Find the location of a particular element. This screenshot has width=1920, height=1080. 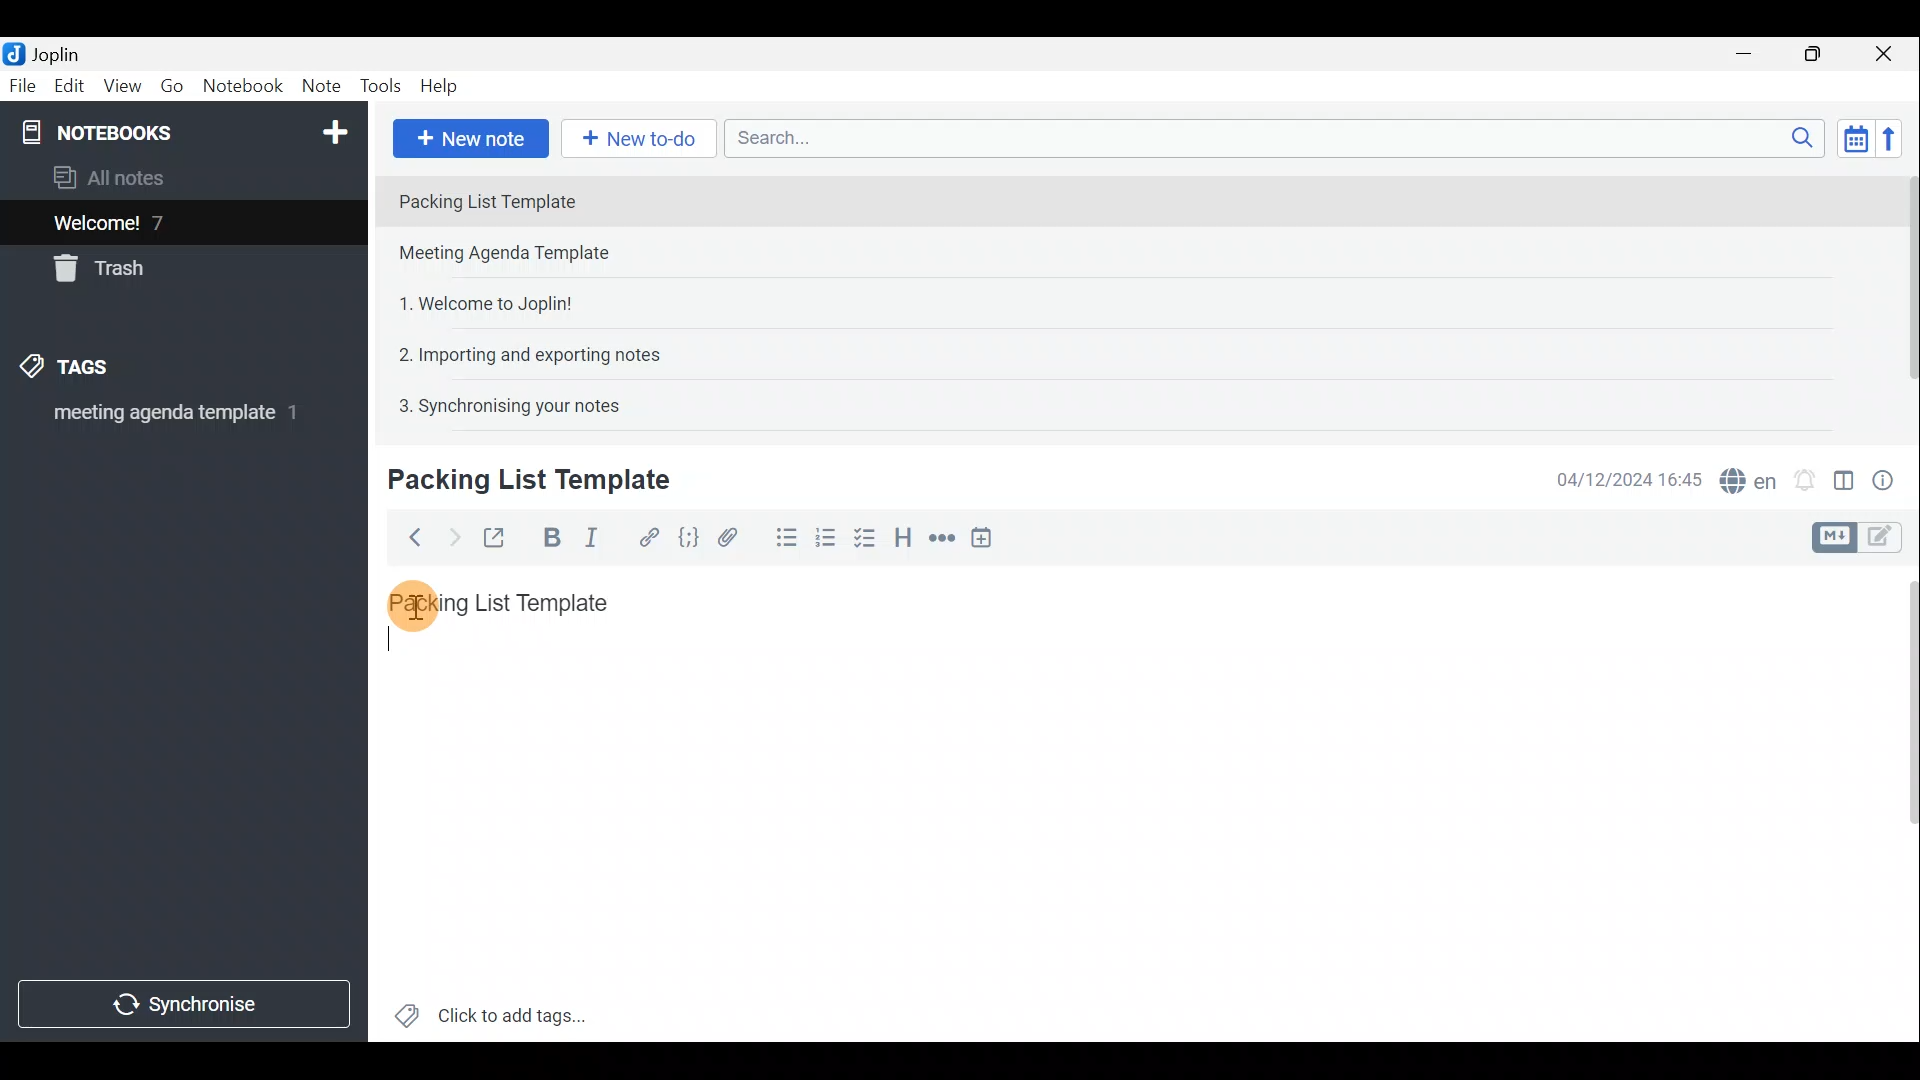

Tools is located at coordinates (383, 87).